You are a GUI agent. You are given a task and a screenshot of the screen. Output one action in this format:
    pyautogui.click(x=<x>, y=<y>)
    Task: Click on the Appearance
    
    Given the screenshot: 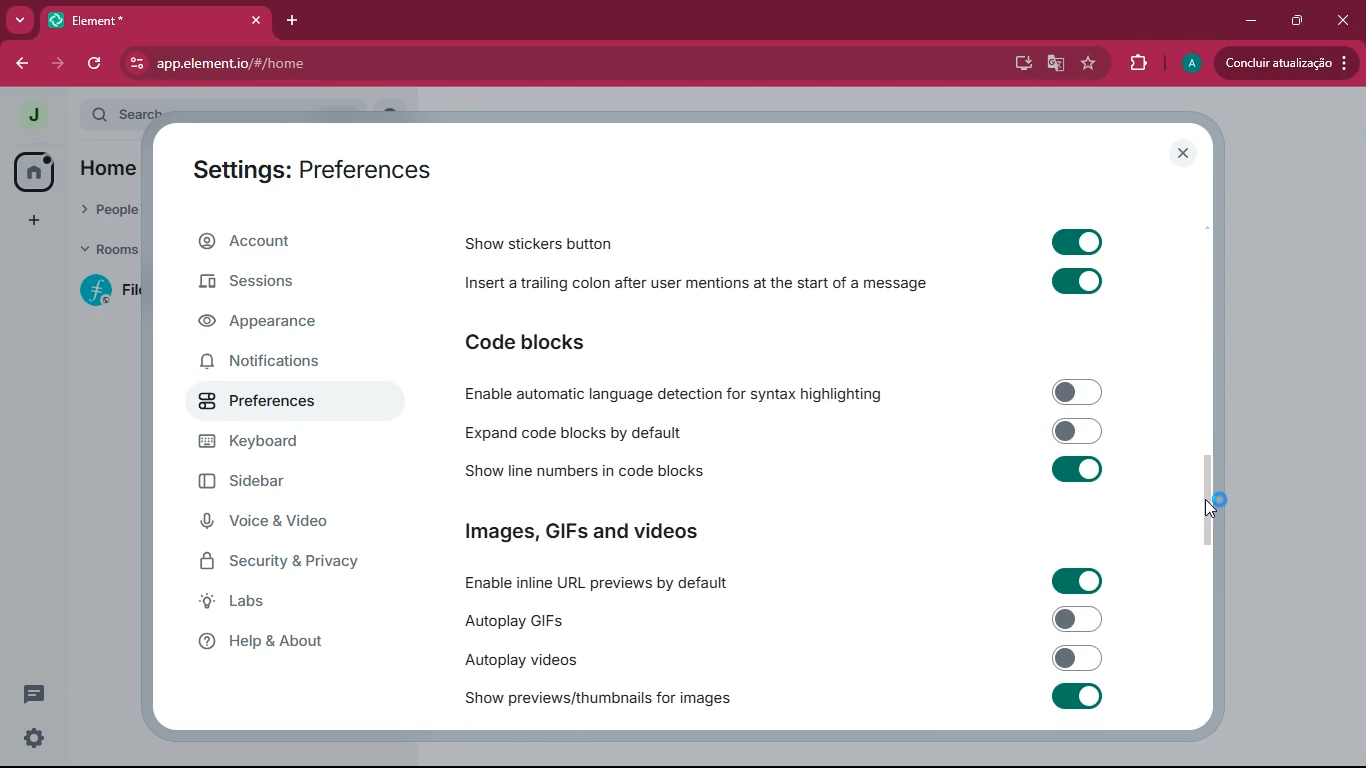 What is the action you would take?
    pyautogui.click(x=265, y=327)
    